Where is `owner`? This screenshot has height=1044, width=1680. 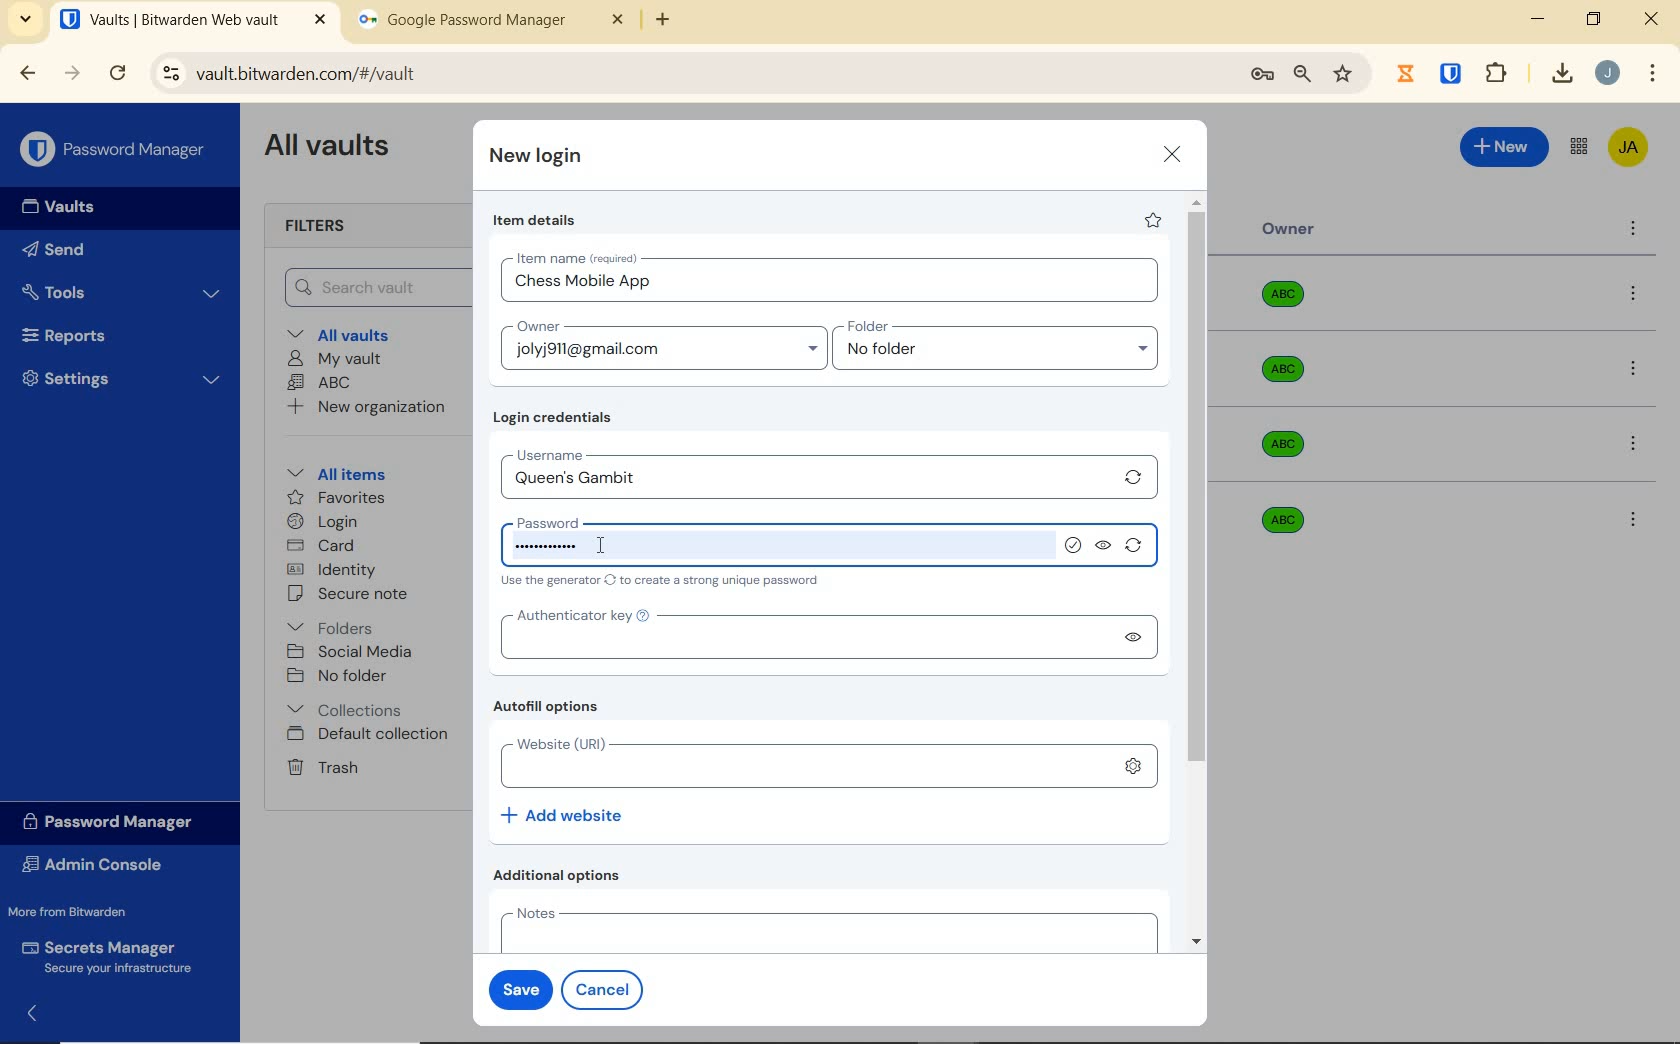
owner is located at coordinates (536, 328).